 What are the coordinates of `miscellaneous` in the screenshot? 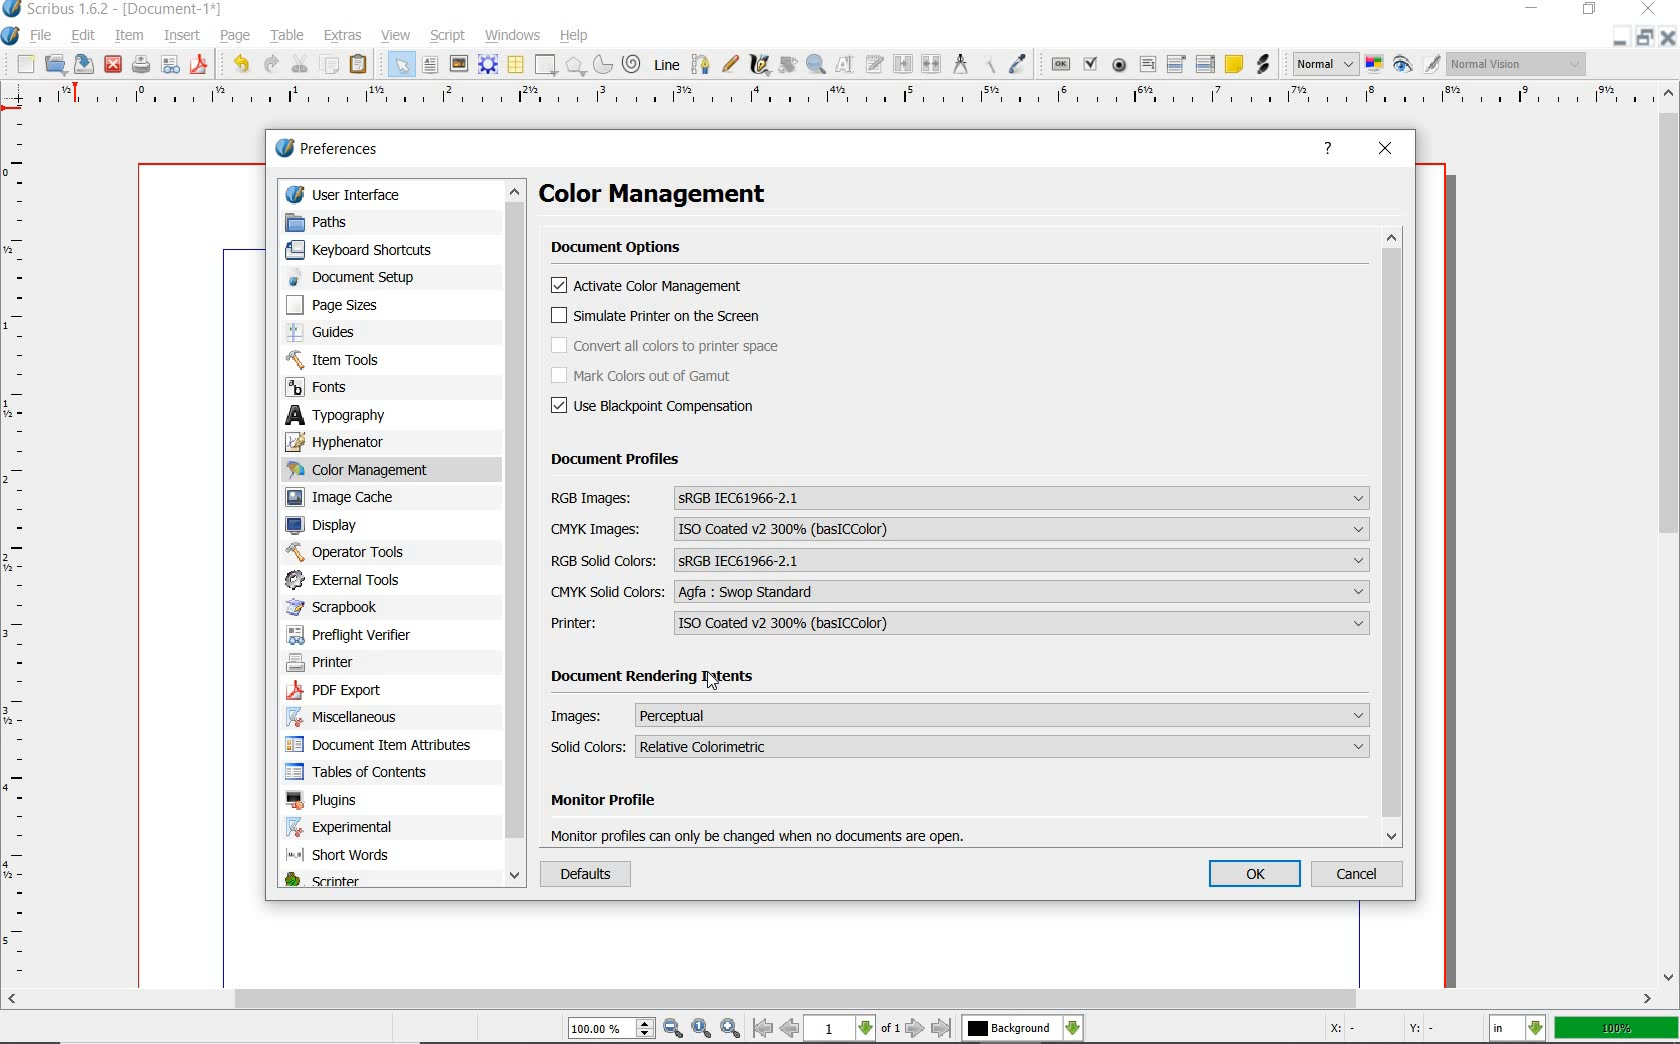 It's located at (374, 719).